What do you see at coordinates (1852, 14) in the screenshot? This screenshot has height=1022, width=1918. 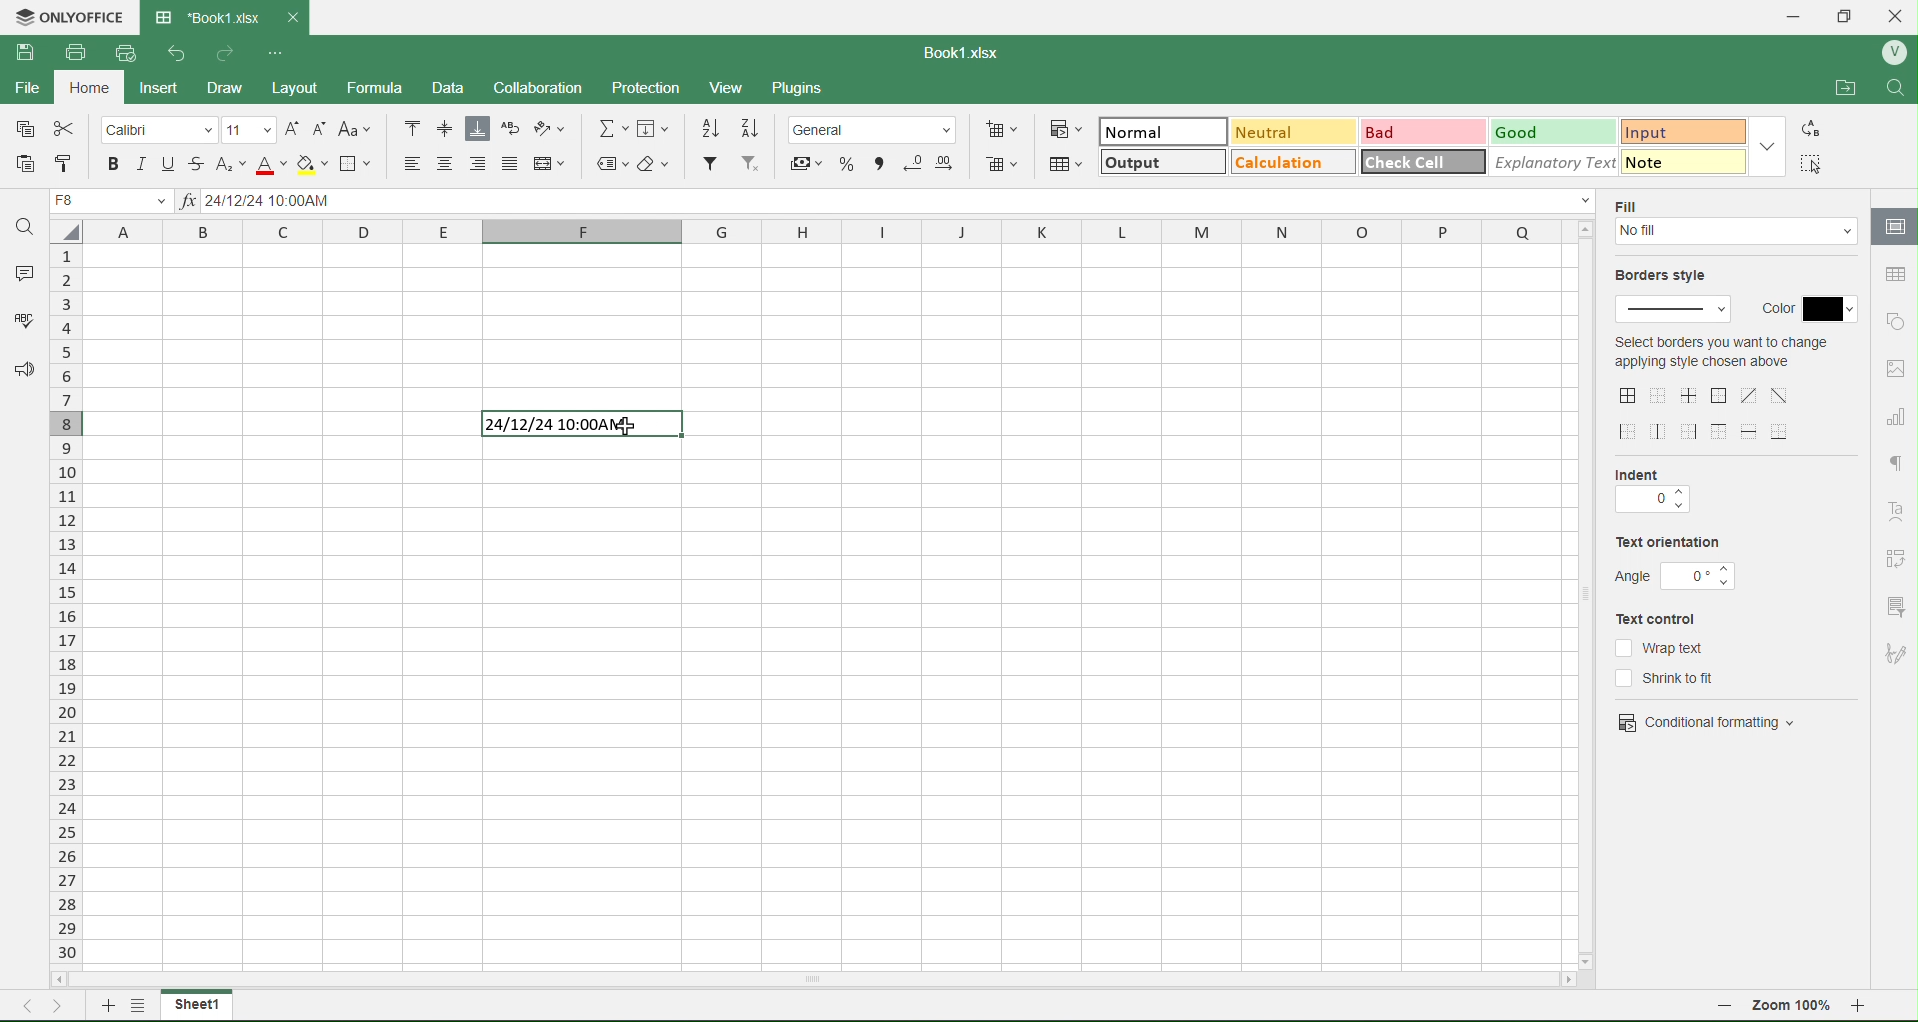 I see `maximize` at bounding box center [1852, 14].